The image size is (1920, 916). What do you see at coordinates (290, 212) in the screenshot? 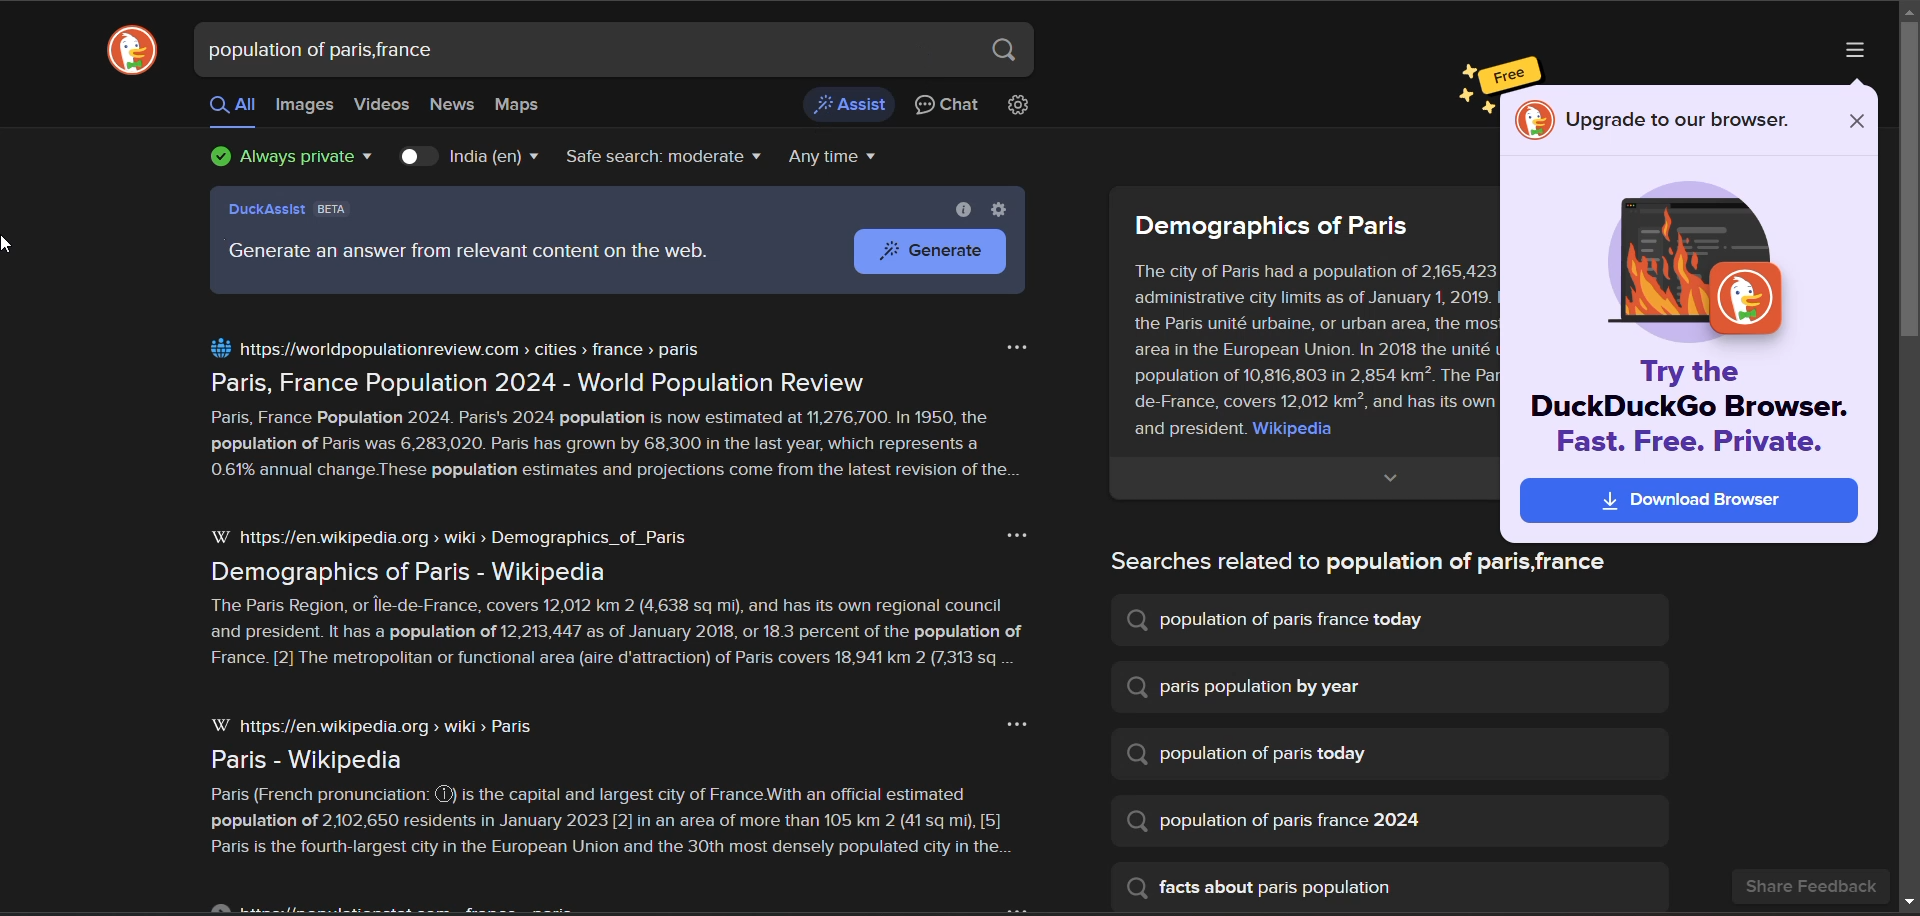
I see `DuckAssist BETA` at bounding box center [290, 212].